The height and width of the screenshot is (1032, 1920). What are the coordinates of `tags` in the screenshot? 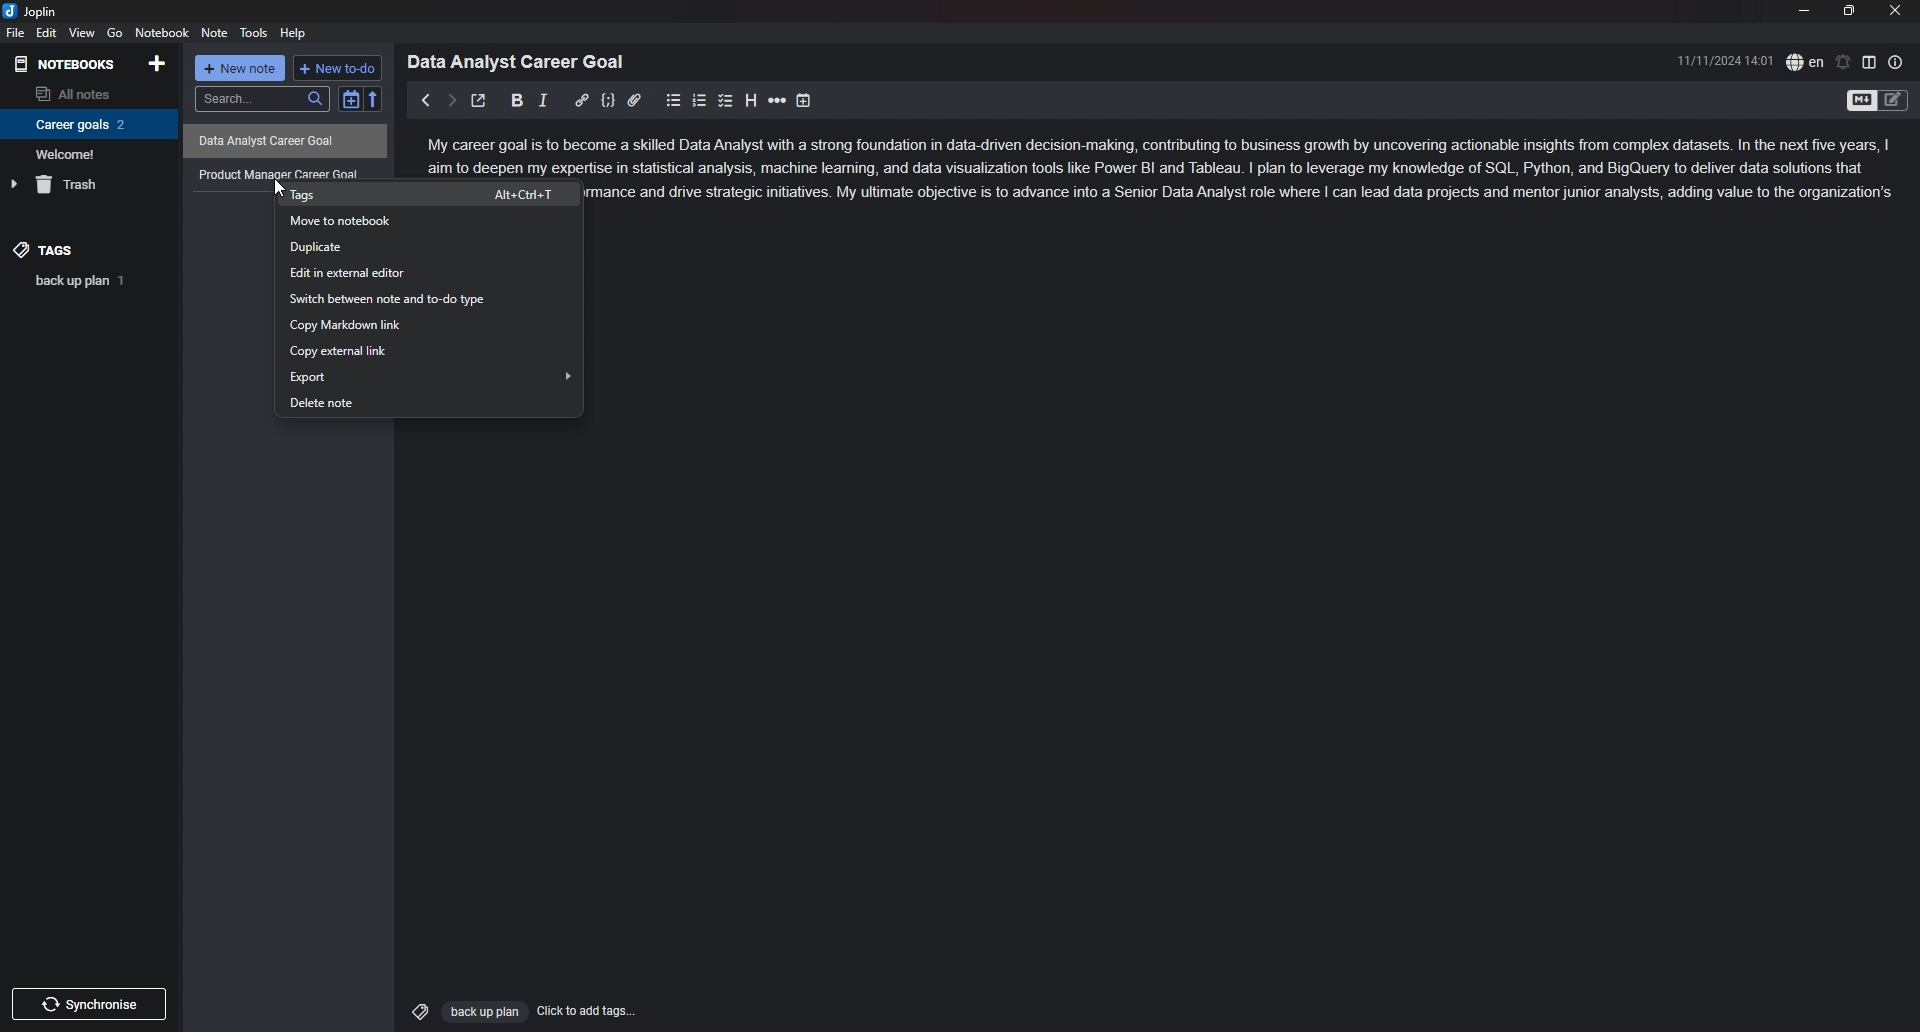 It's located at (422, 194).